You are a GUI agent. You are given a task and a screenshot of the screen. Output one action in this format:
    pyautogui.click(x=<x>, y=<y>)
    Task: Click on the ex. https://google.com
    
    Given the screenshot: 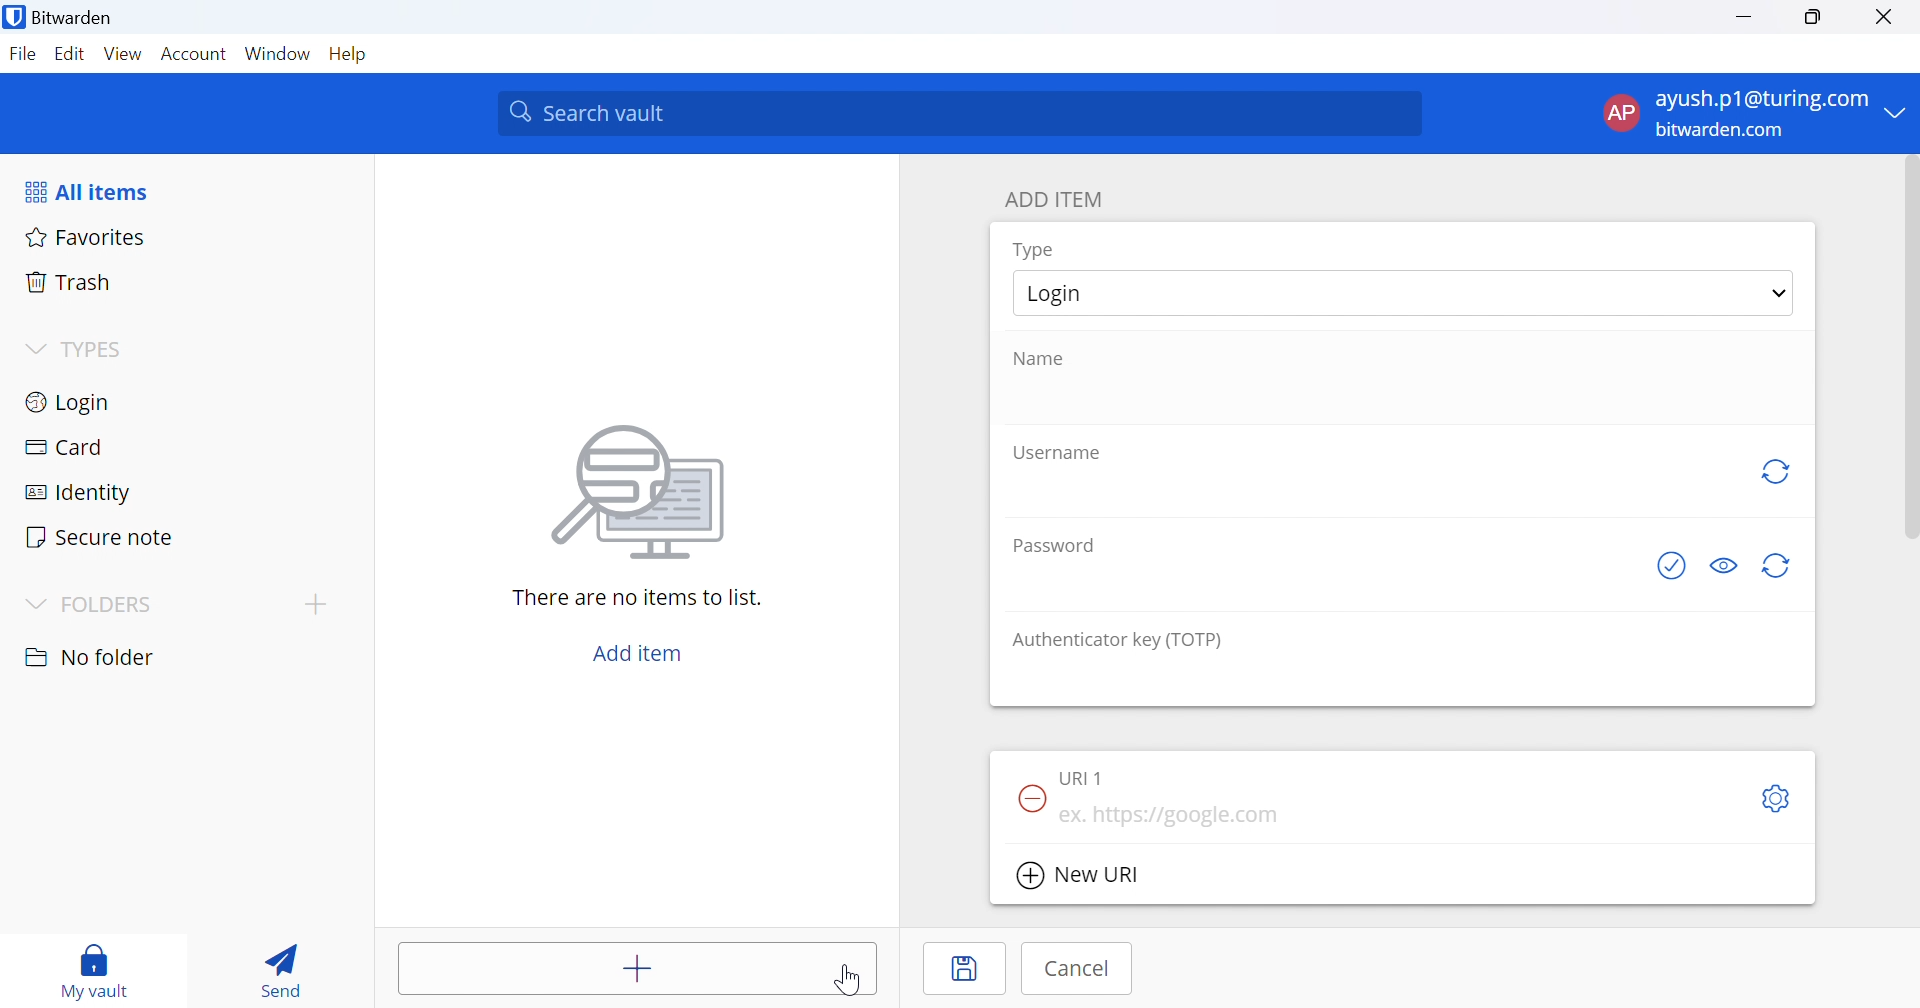 What is the action you would take?
    pyautogui.click(x=1175, y=817)
    